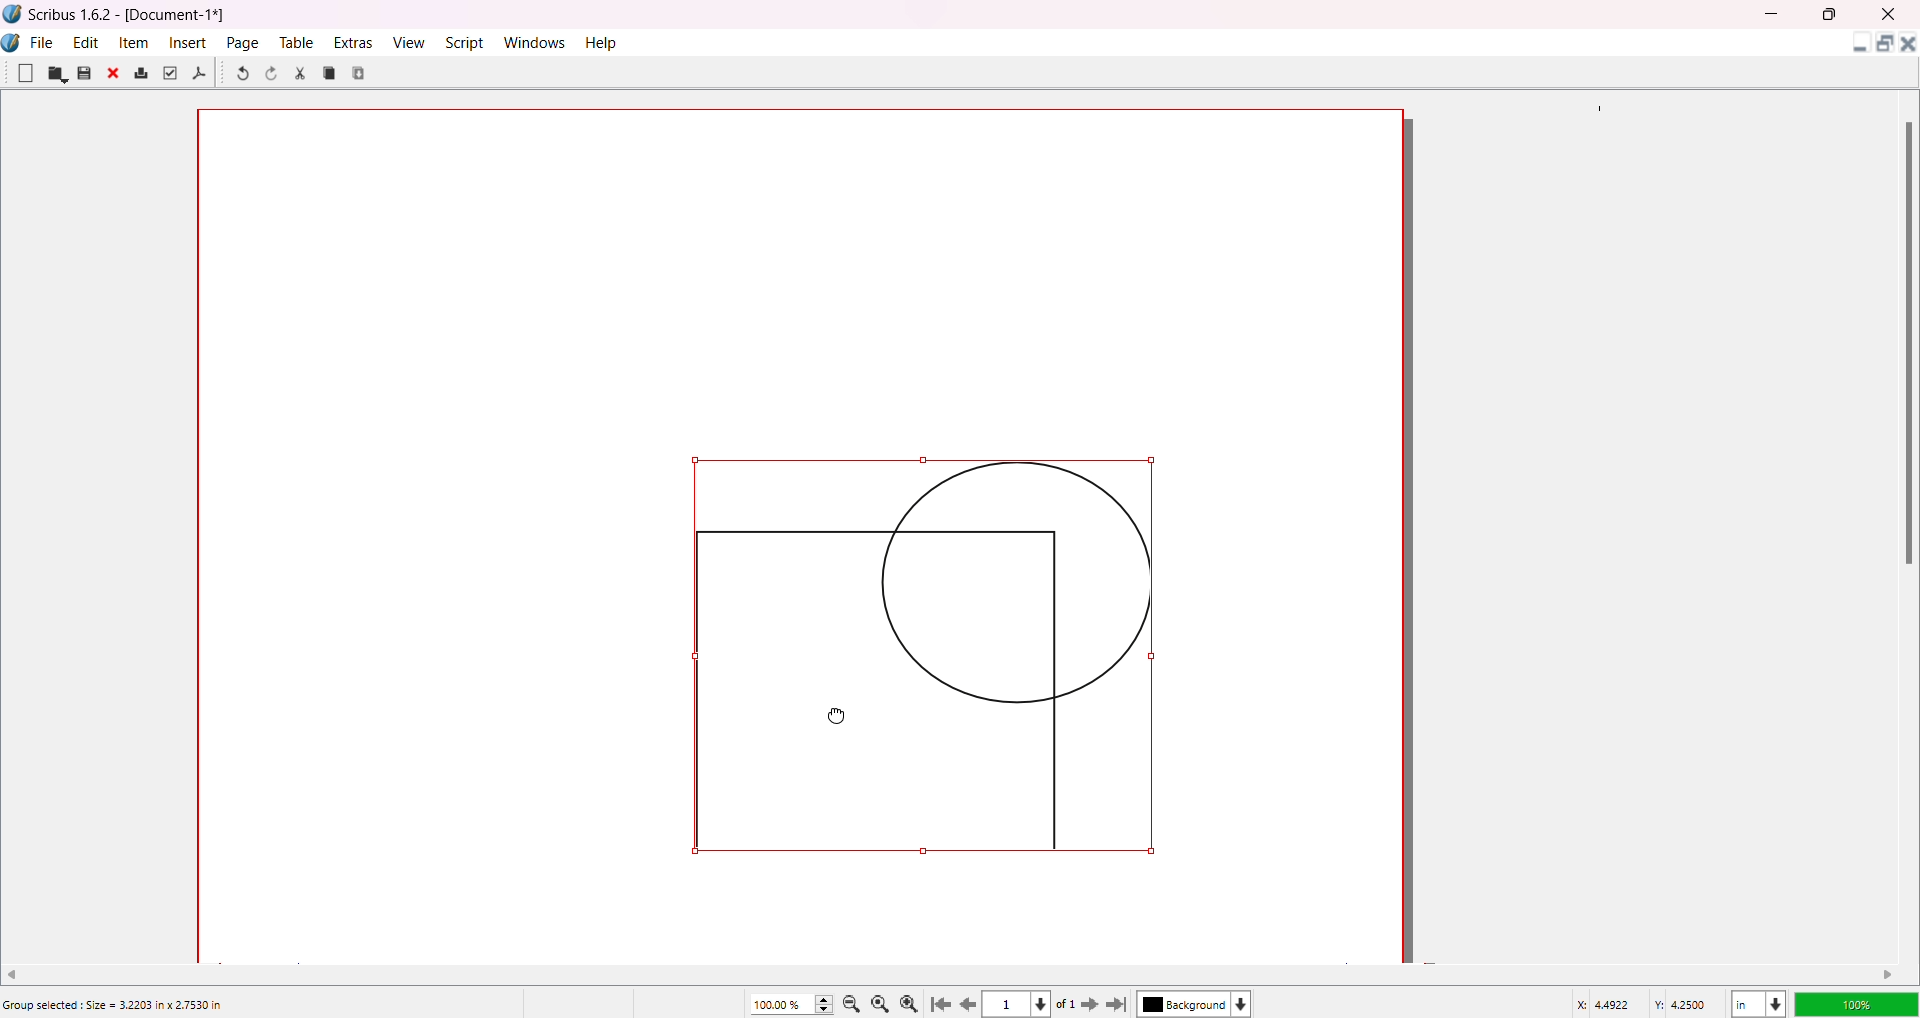  I want to click on Close, so click(115, 75).